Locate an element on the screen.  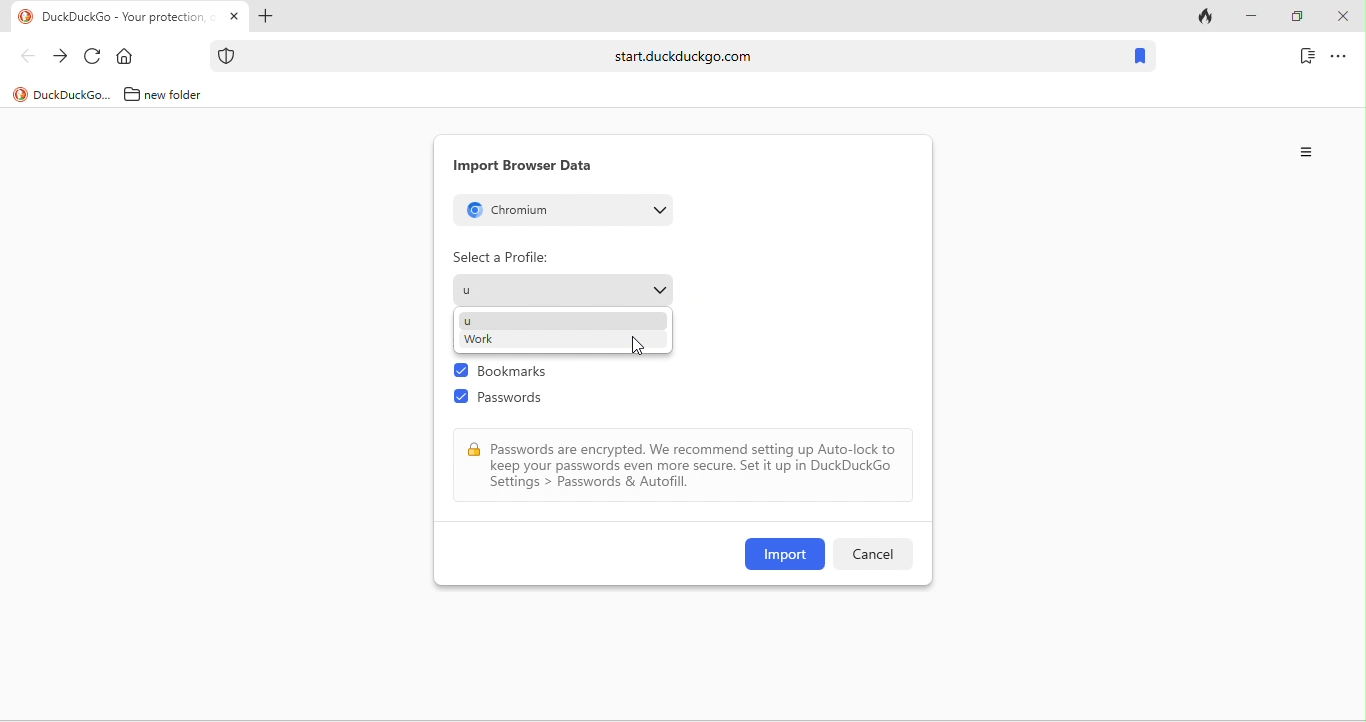
select profile is located at coordinates (563, 288).